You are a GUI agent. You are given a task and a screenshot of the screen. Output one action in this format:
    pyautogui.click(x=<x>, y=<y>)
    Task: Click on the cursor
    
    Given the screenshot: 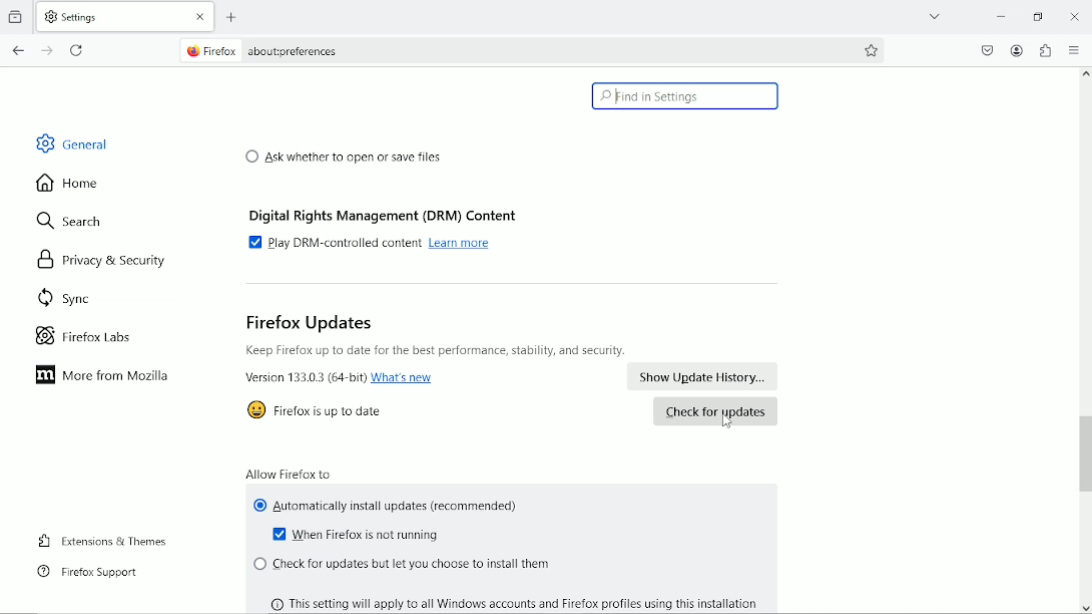 What is the action you would take?
    pyautogui.click(x=728, y=425)
    